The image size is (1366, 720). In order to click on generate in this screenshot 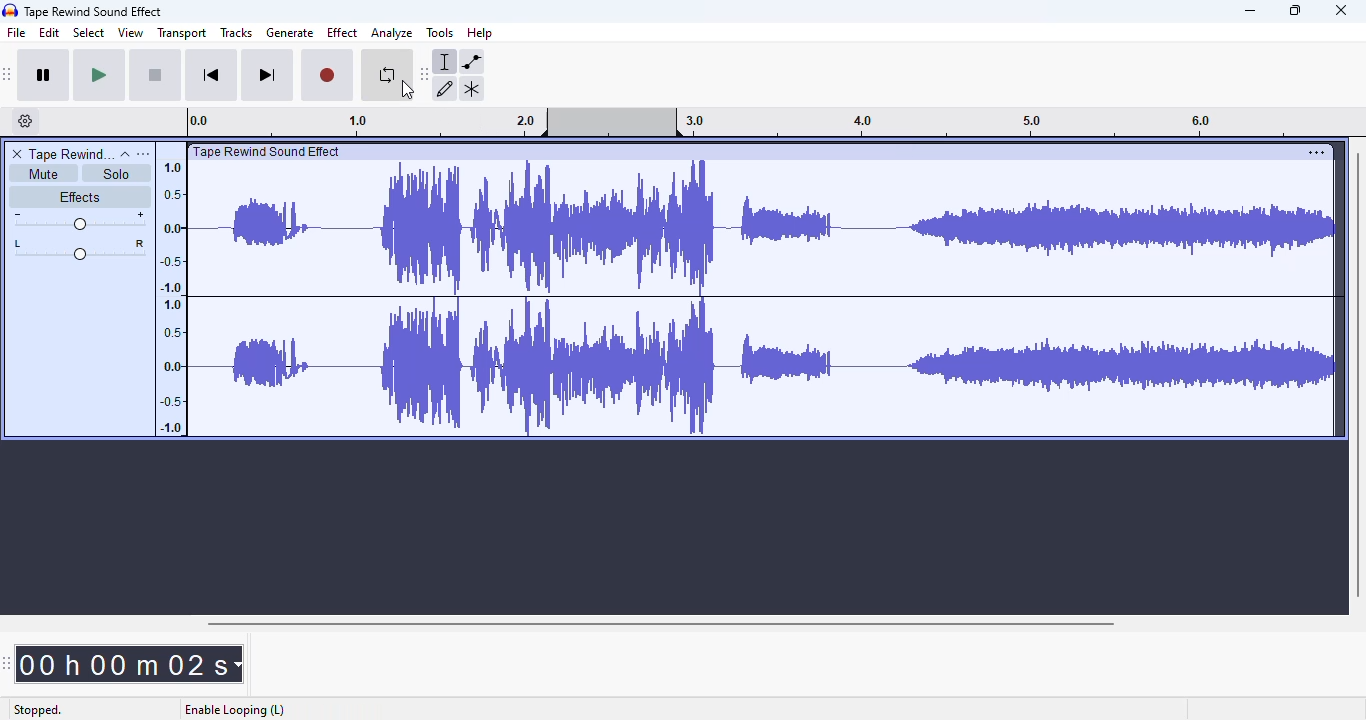, I will do `click(290, 33)`.